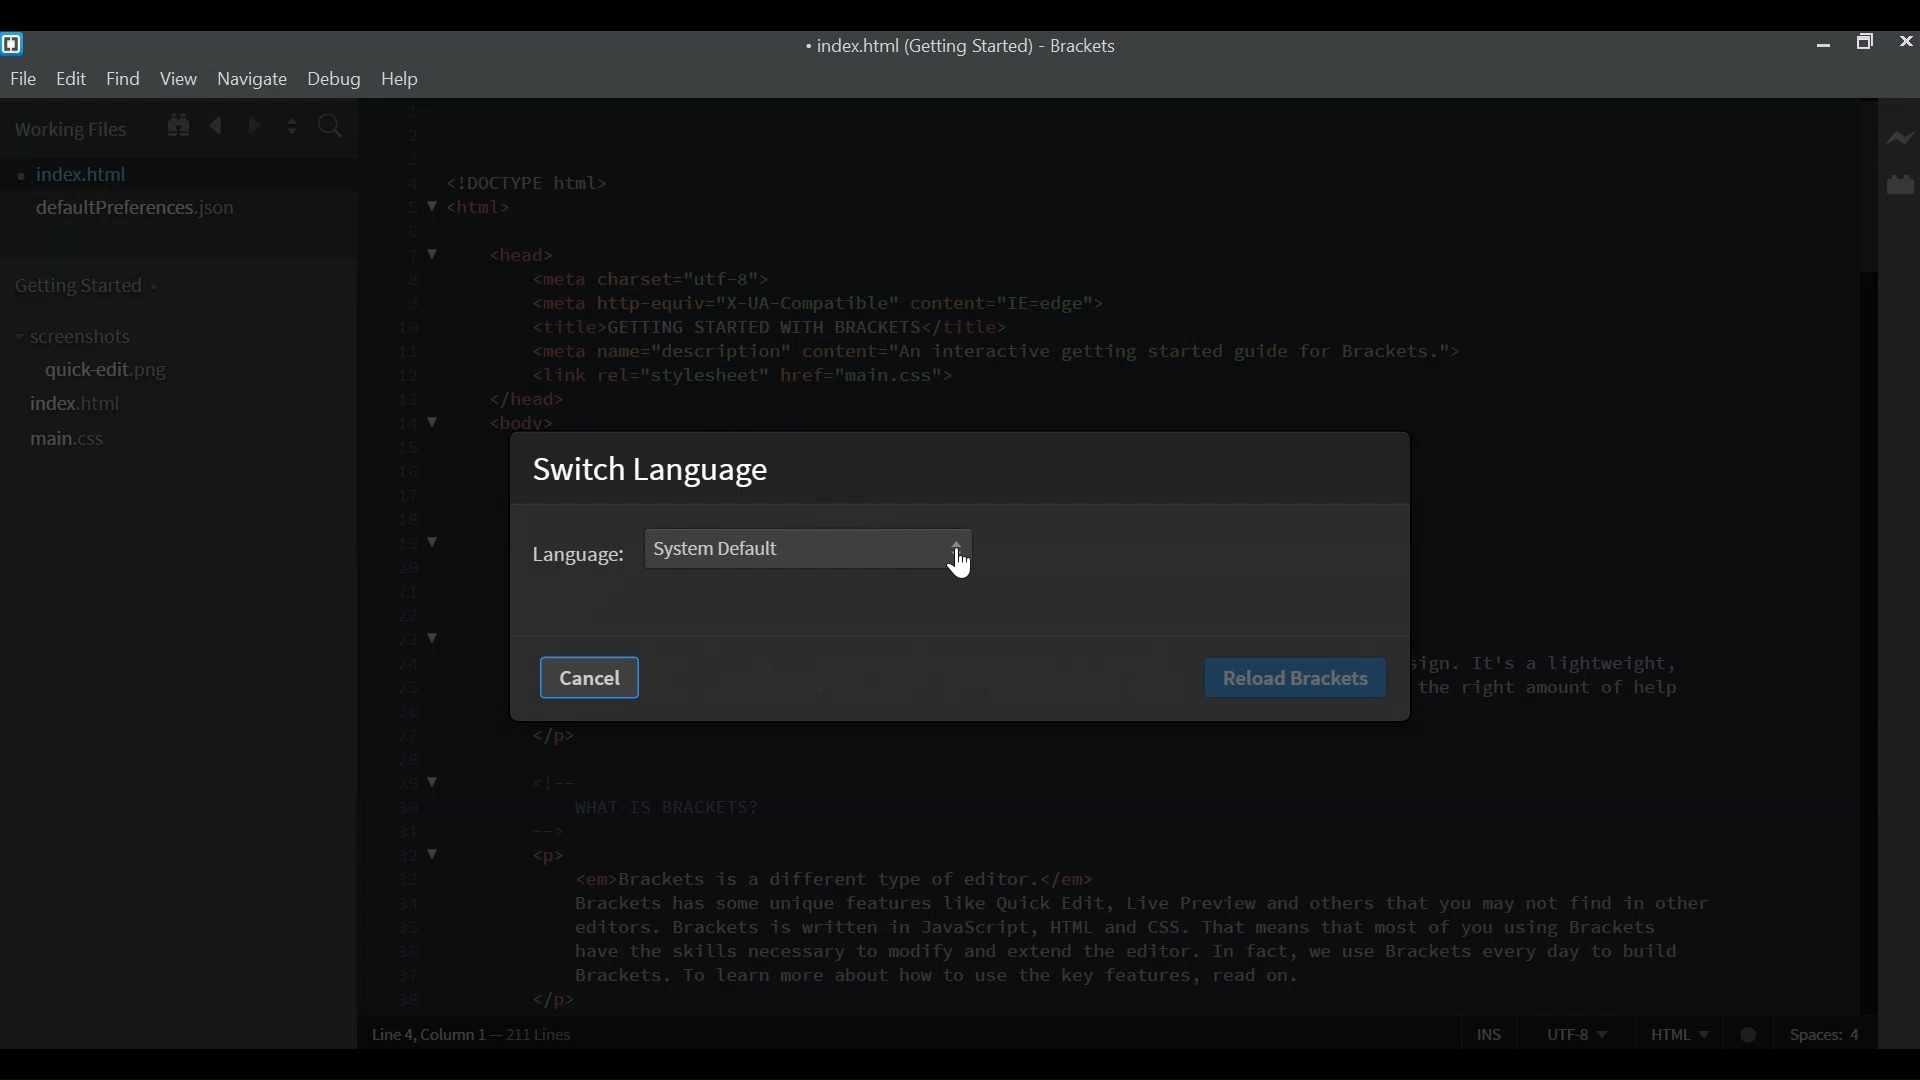  What do you see at coordinates (1491, 1033) in the screenshot?
I see `Ins` at bounding box center [1491, 1033].